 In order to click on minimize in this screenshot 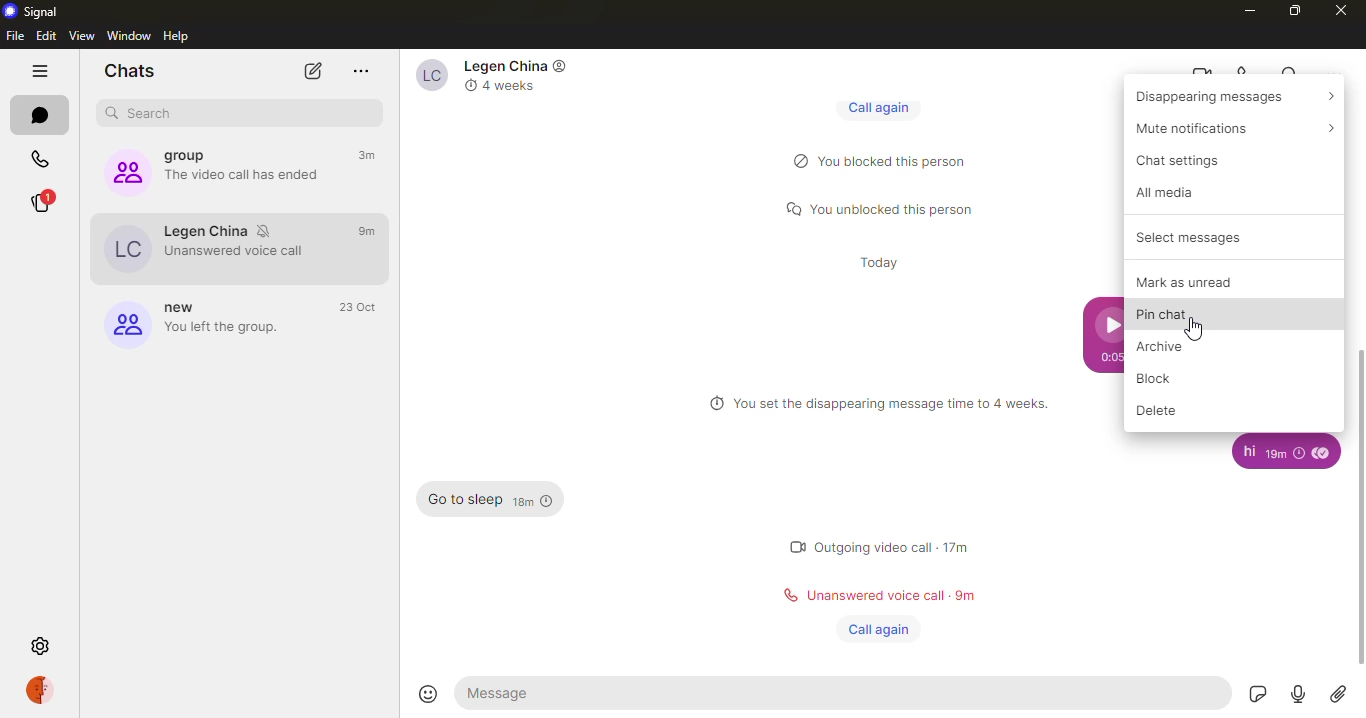, I will do `click(1245, 10)`.